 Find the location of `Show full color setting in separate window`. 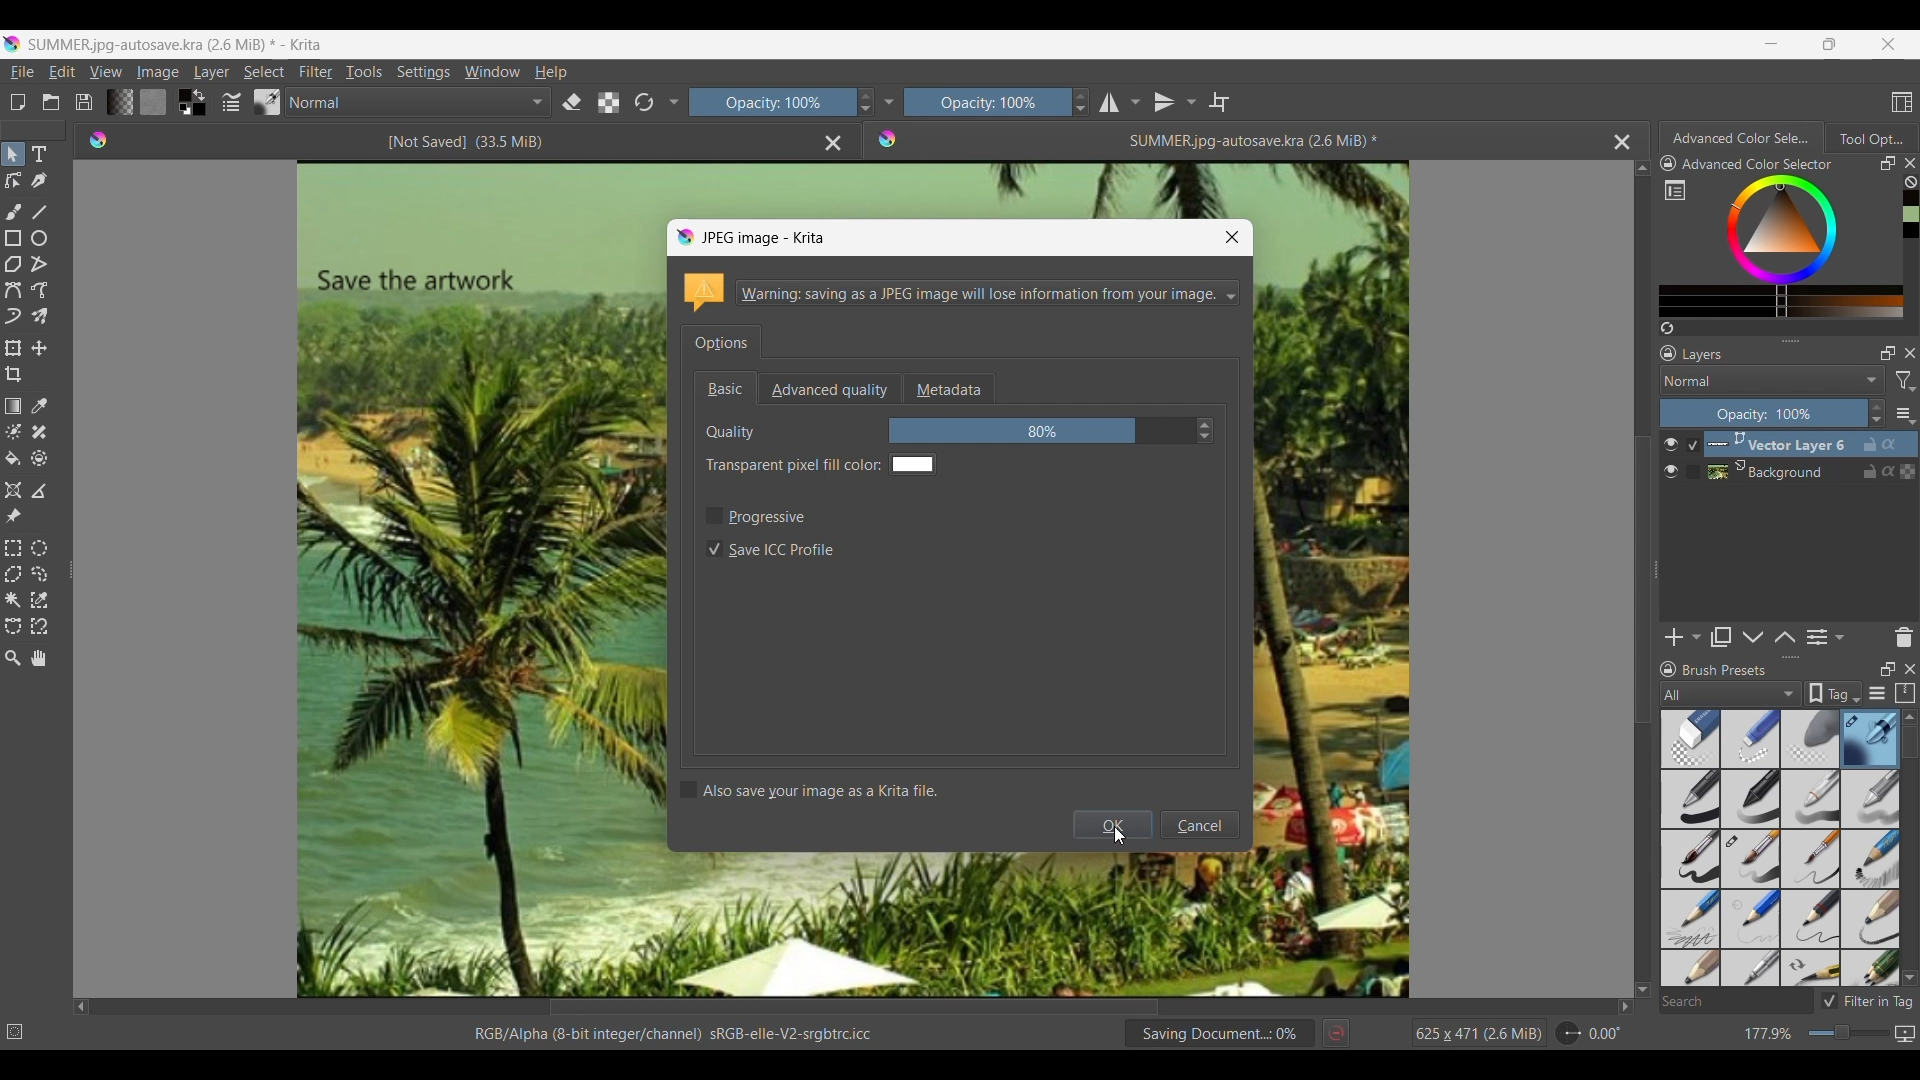

Show full color setting in separate window is located at coordinates (1675, 190).